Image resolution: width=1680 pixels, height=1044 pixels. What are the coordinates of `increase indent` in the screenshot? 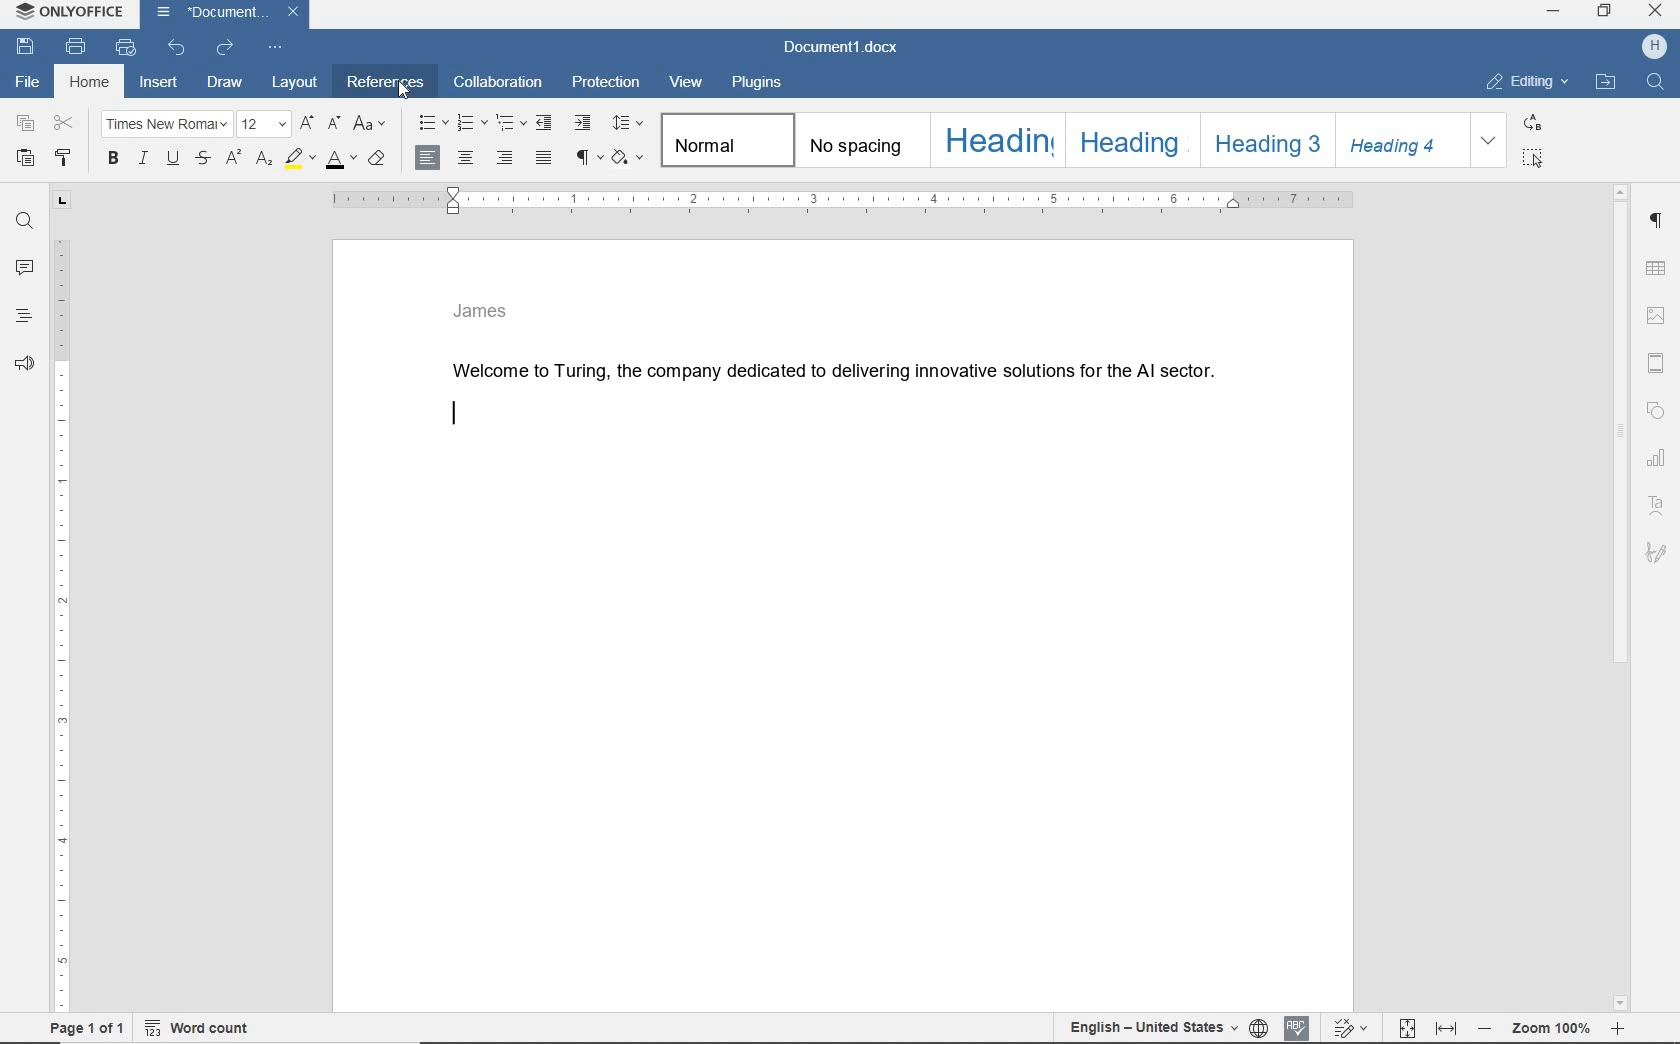 It's located at (583, 123).